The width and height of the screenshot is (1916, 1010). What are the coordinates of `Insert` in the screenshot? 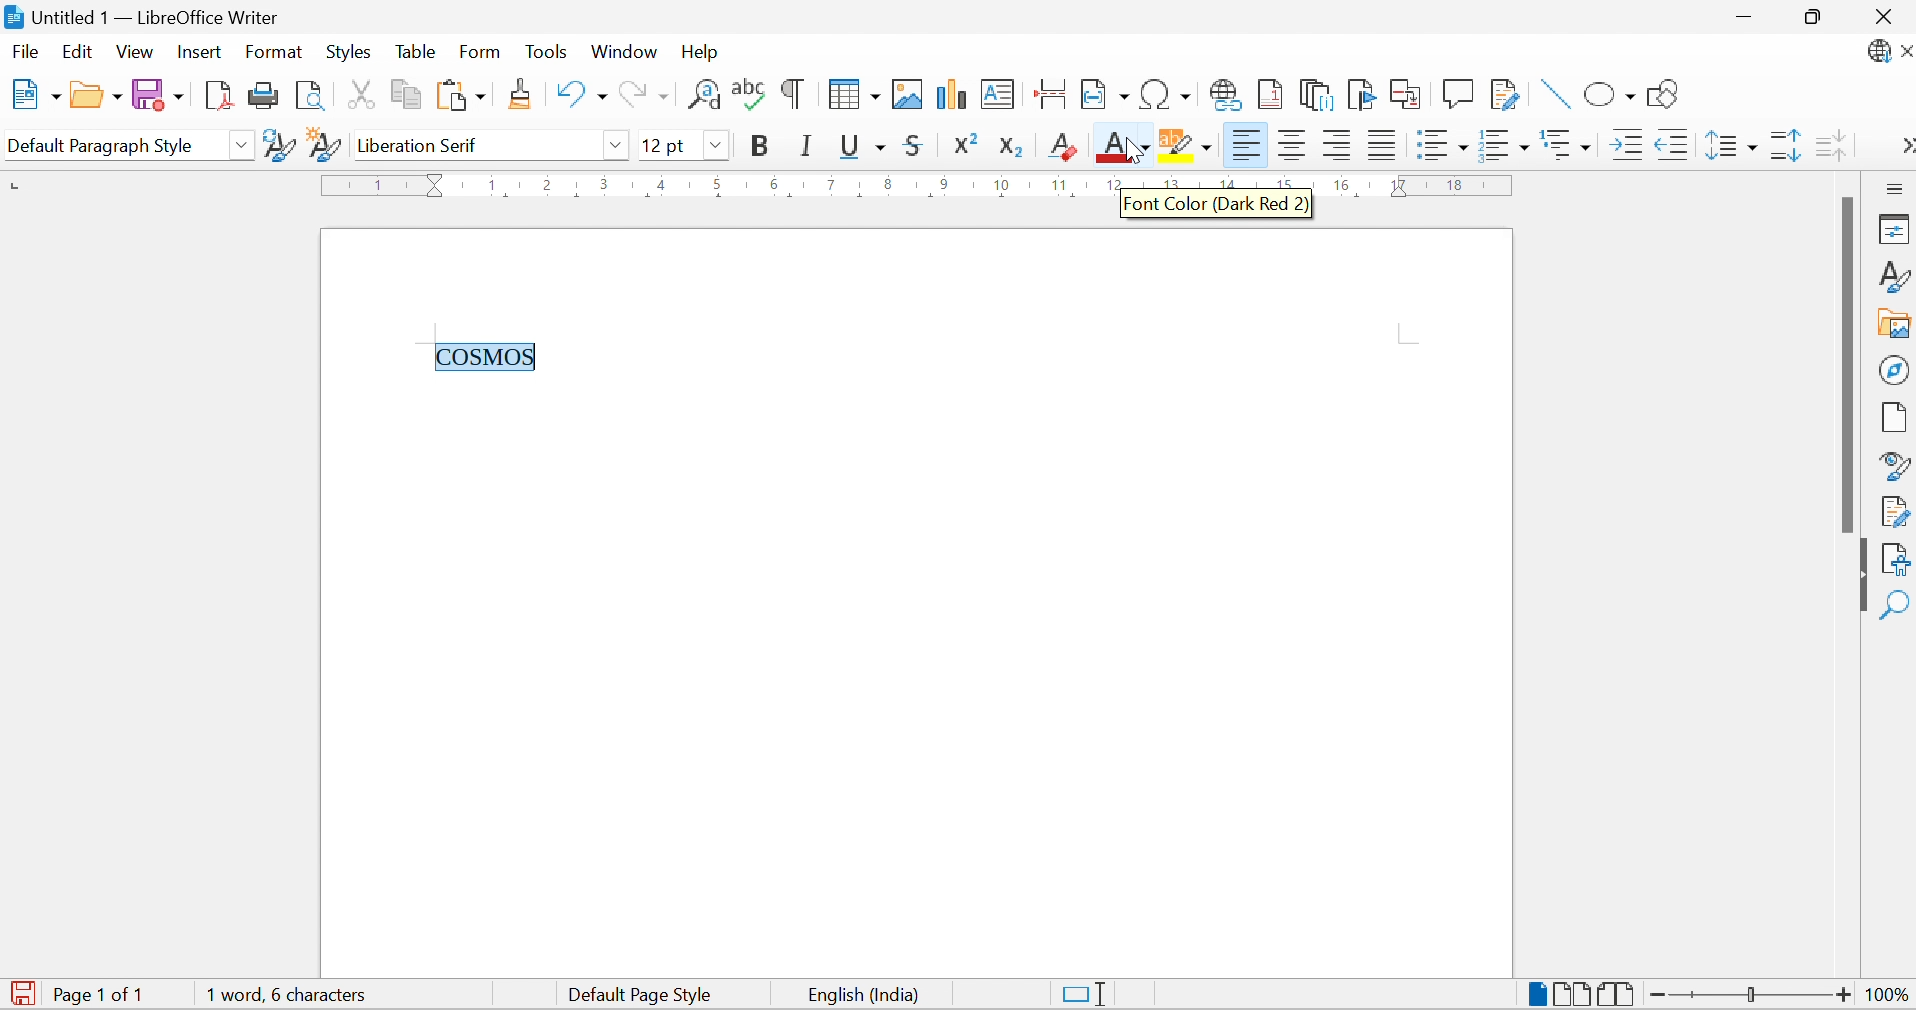 It's located at (202, 53).